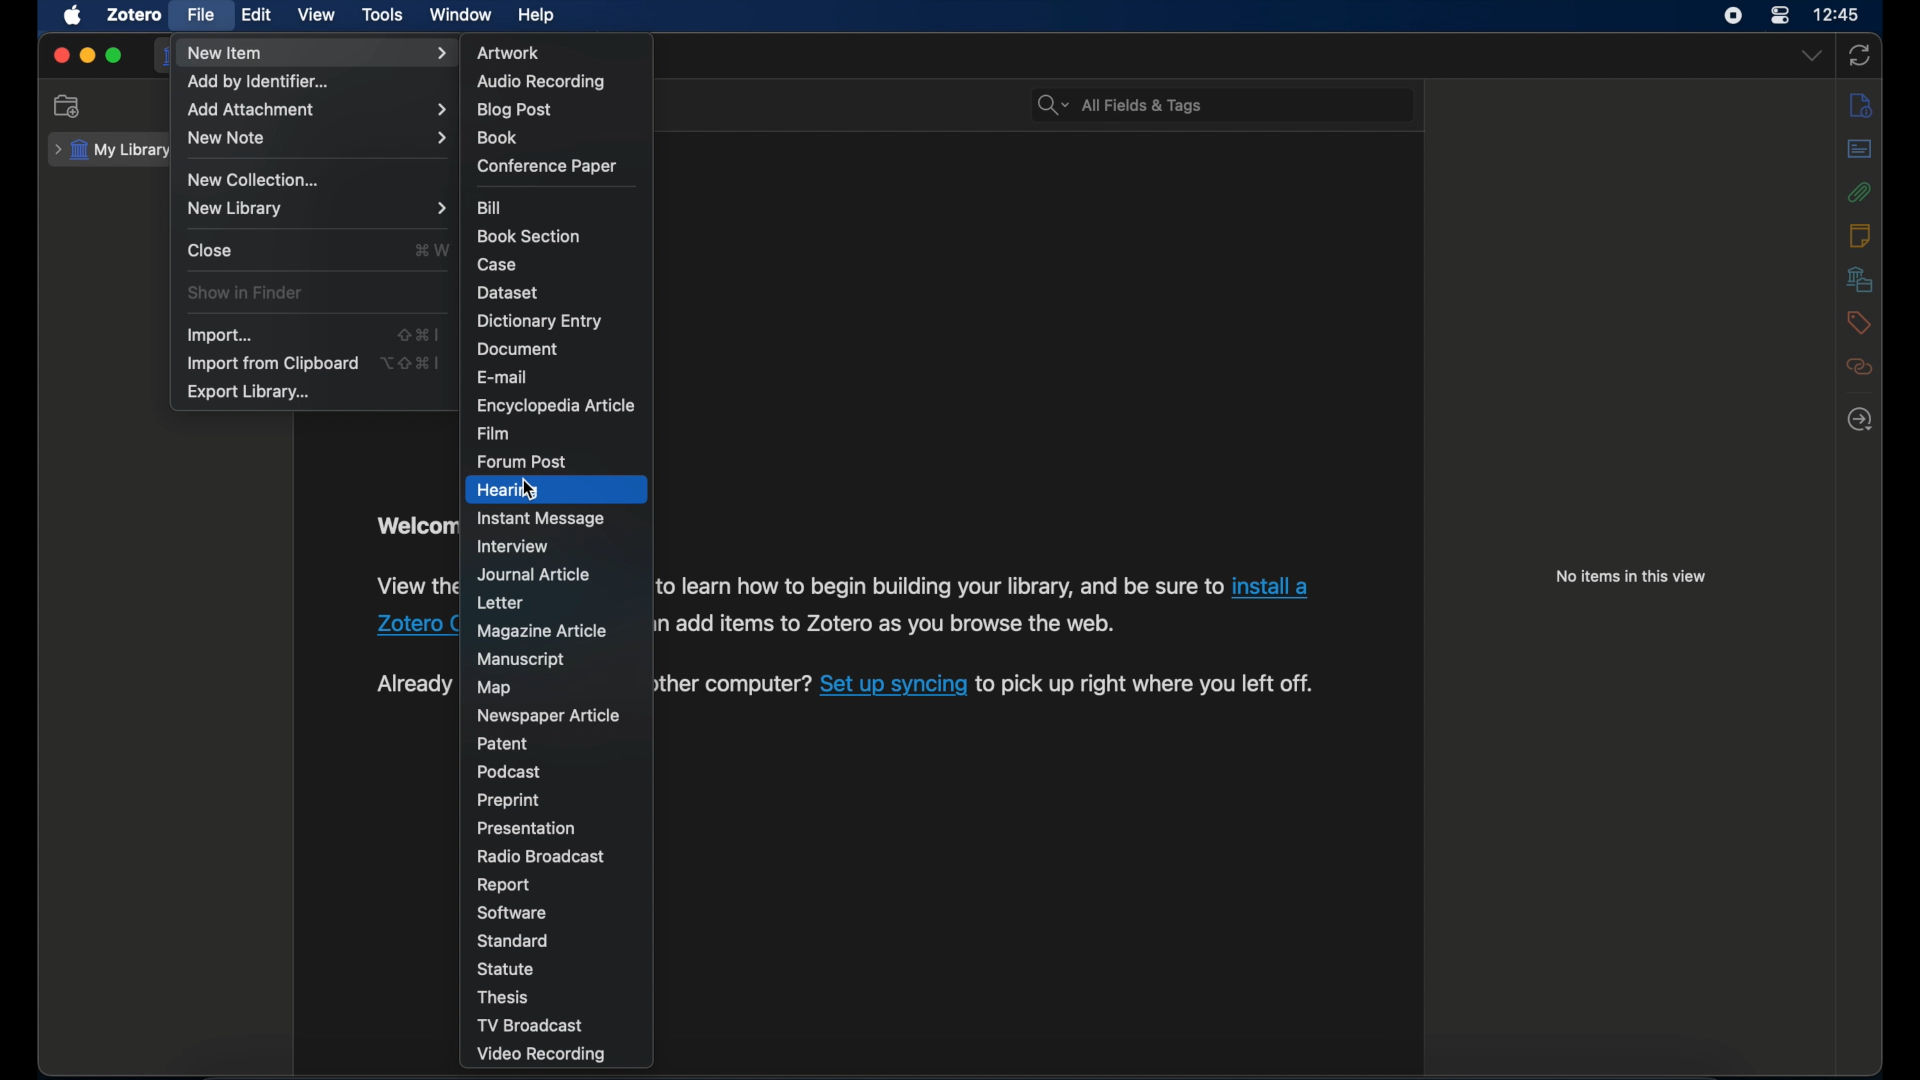  I want to click on maximize, so click(114, 55).